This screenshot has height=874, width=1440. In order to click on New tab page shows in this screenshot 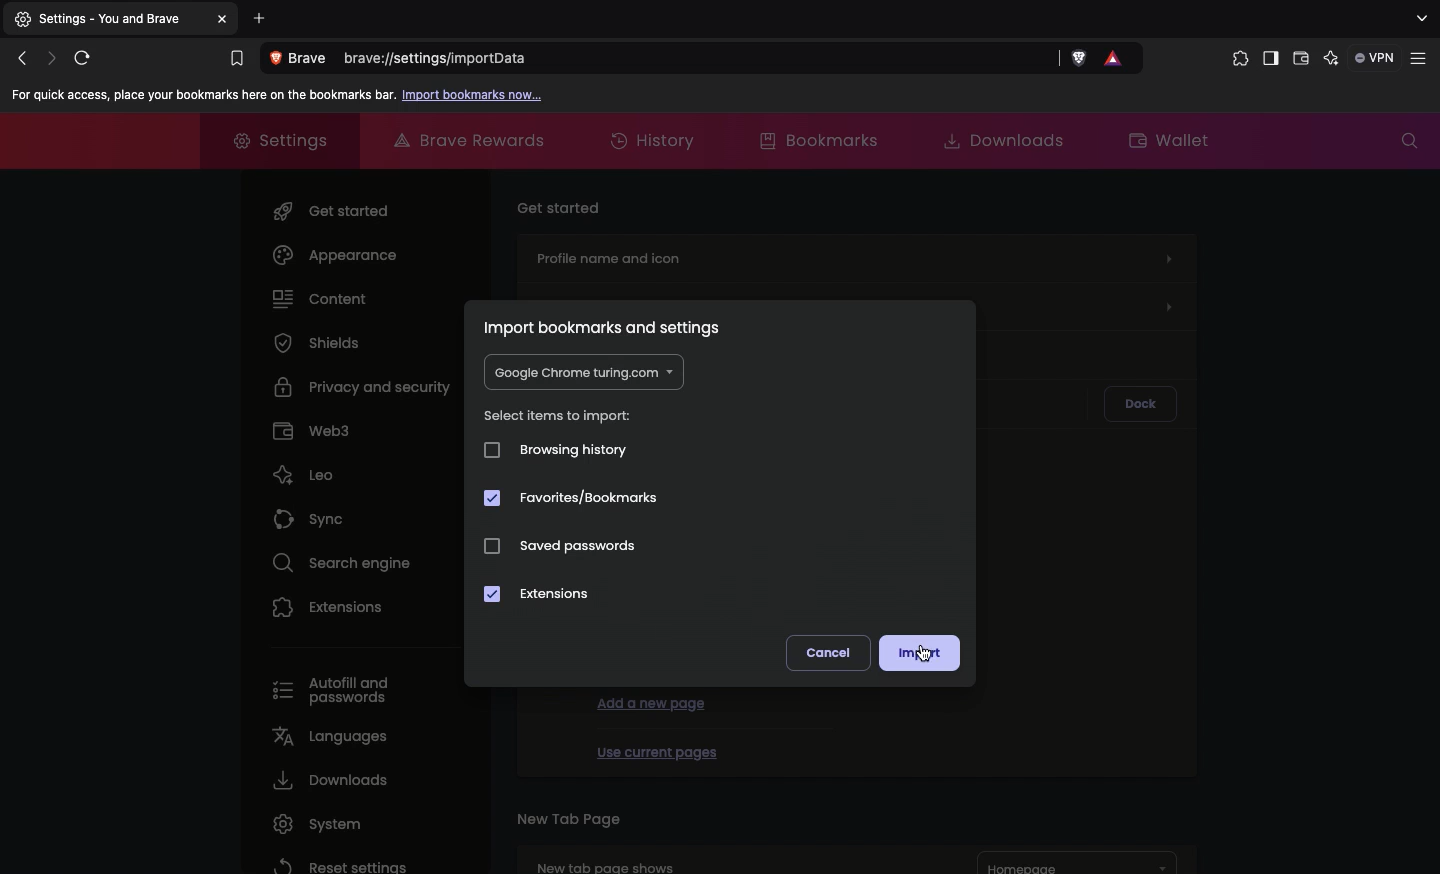, I will do `click(720, 858)`.